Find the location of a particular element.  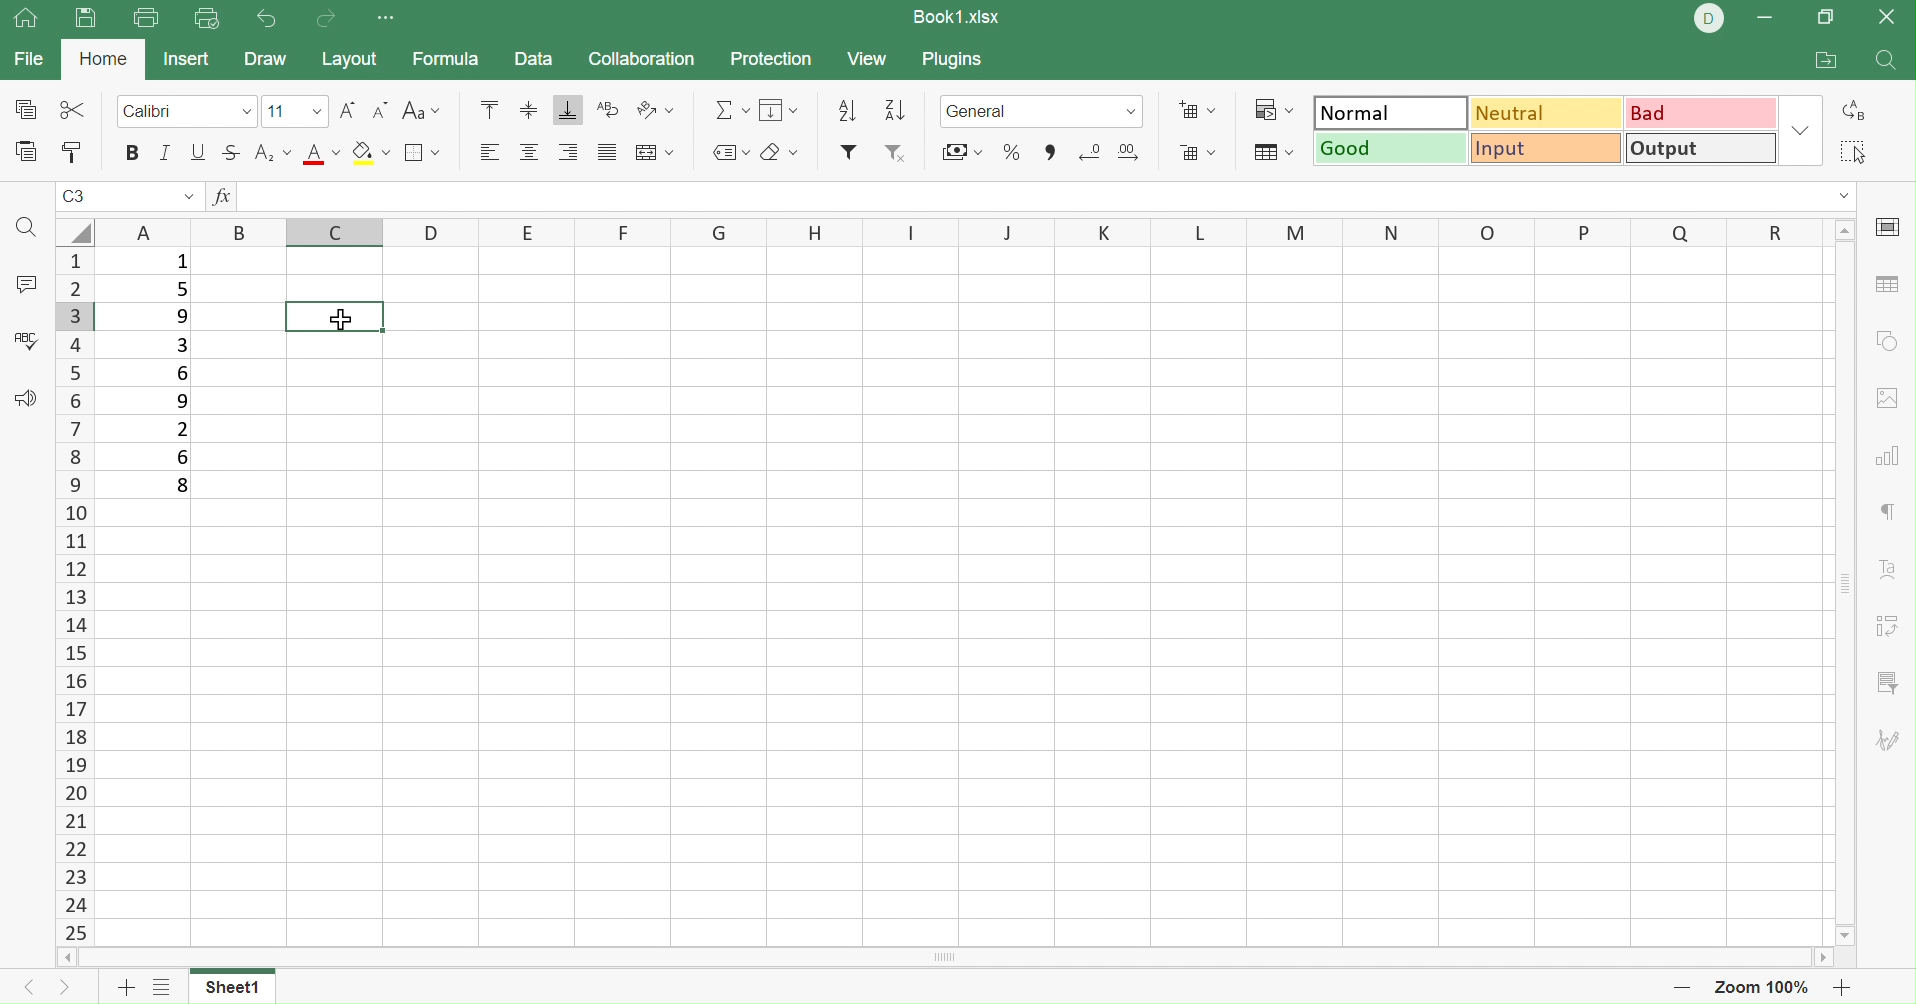

Copy style is located at coordinates (70, 153).